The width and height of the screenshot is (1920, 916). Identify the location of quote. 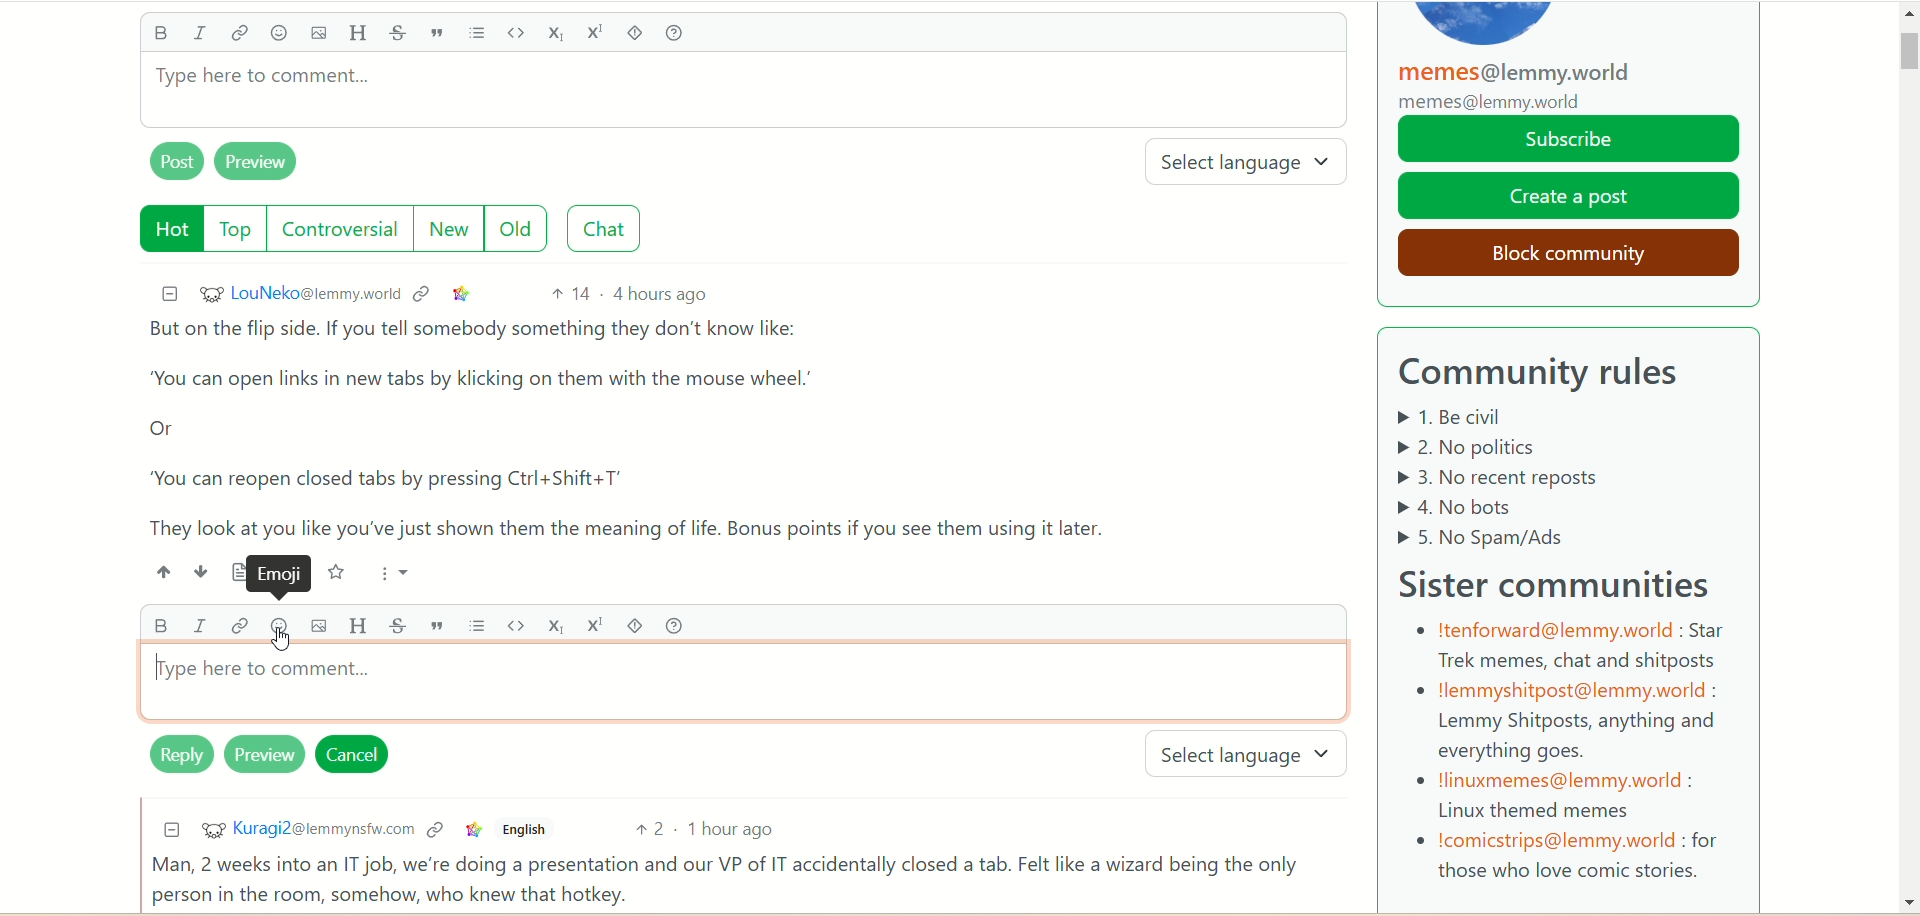
(442, 34).